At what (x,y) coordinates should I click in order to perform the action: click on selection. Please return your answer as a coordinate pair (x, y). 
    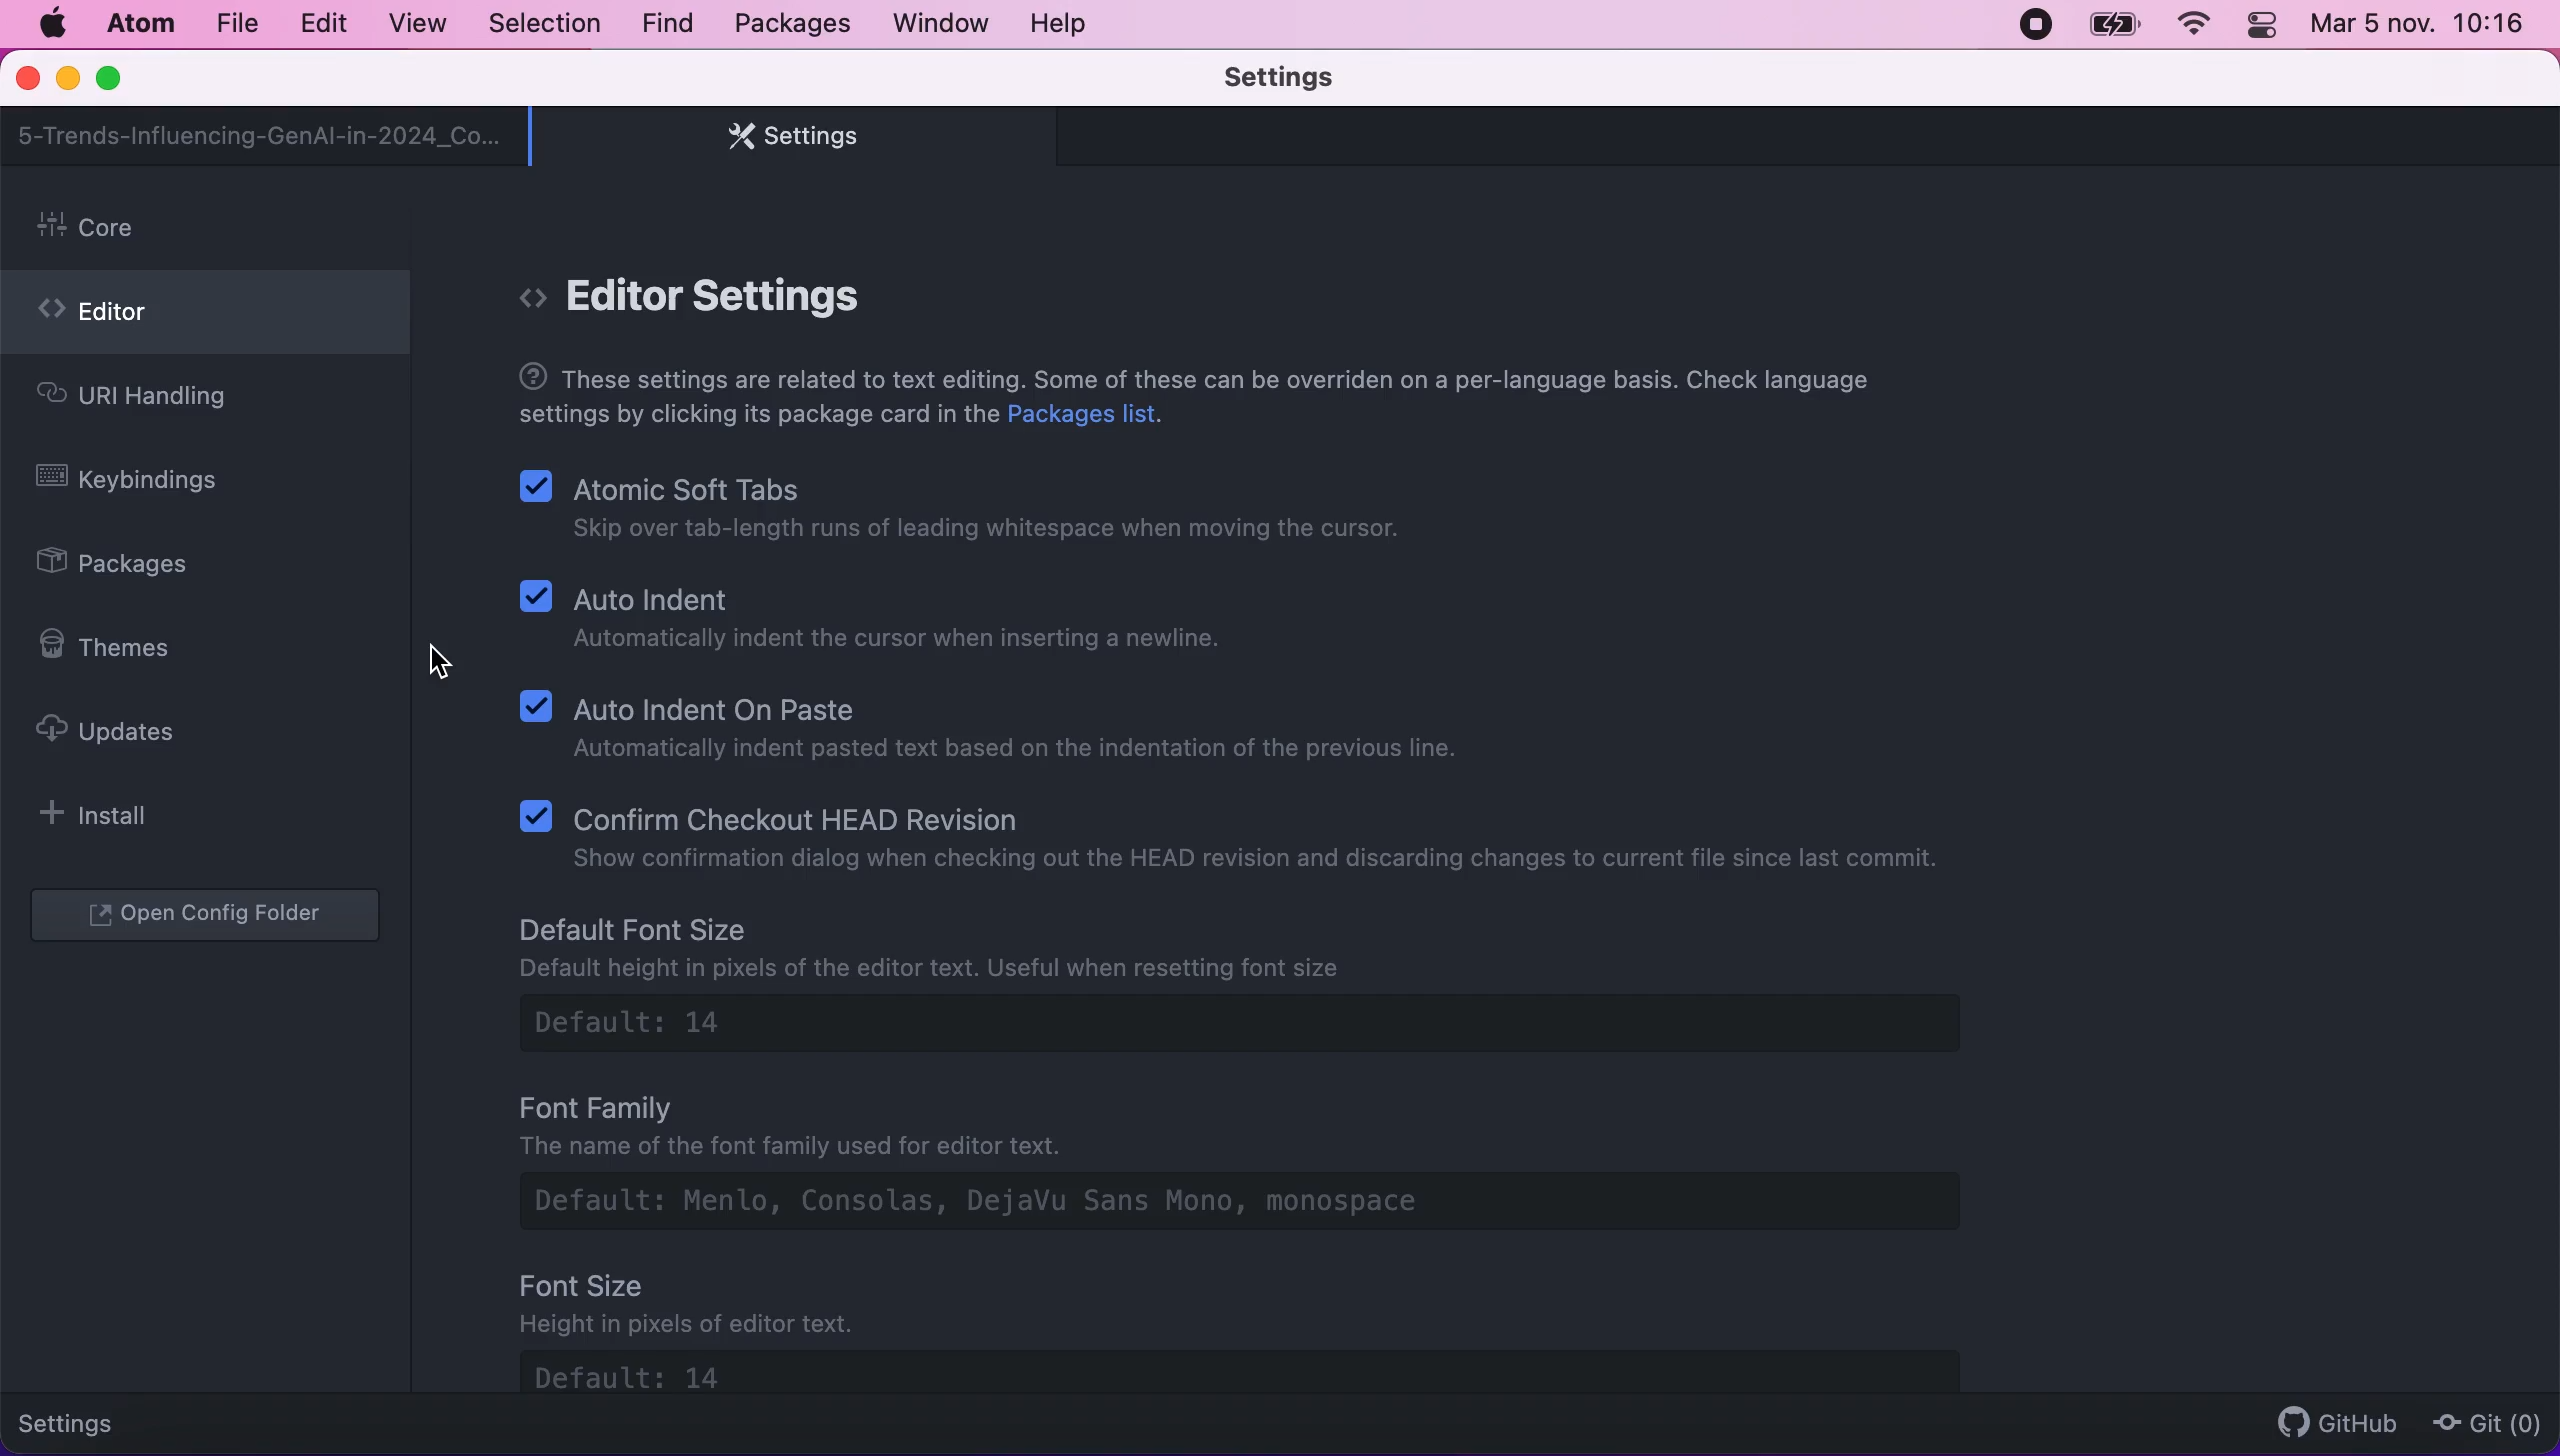
    Looking at the image, I should click on (547, 25).